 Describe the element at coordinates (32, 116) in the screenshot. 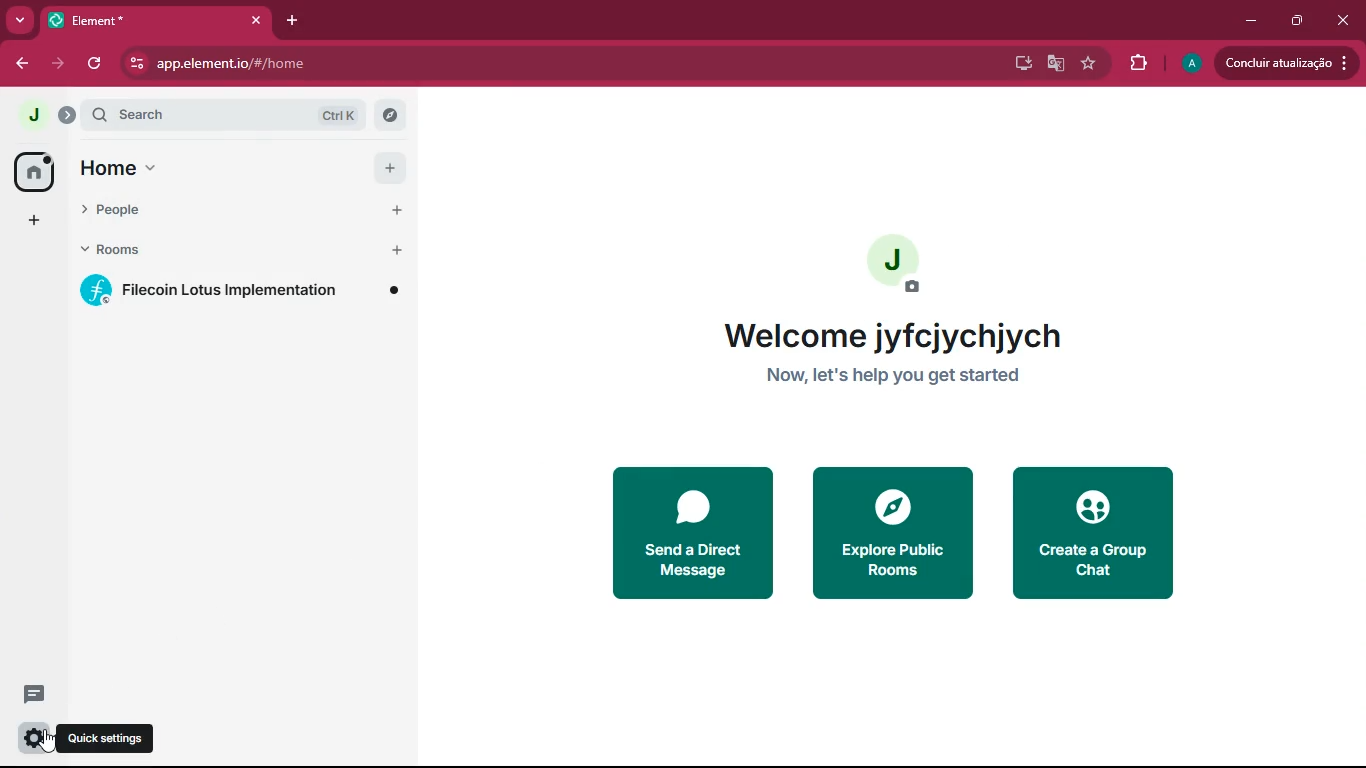

I see `profile picture` at that location.